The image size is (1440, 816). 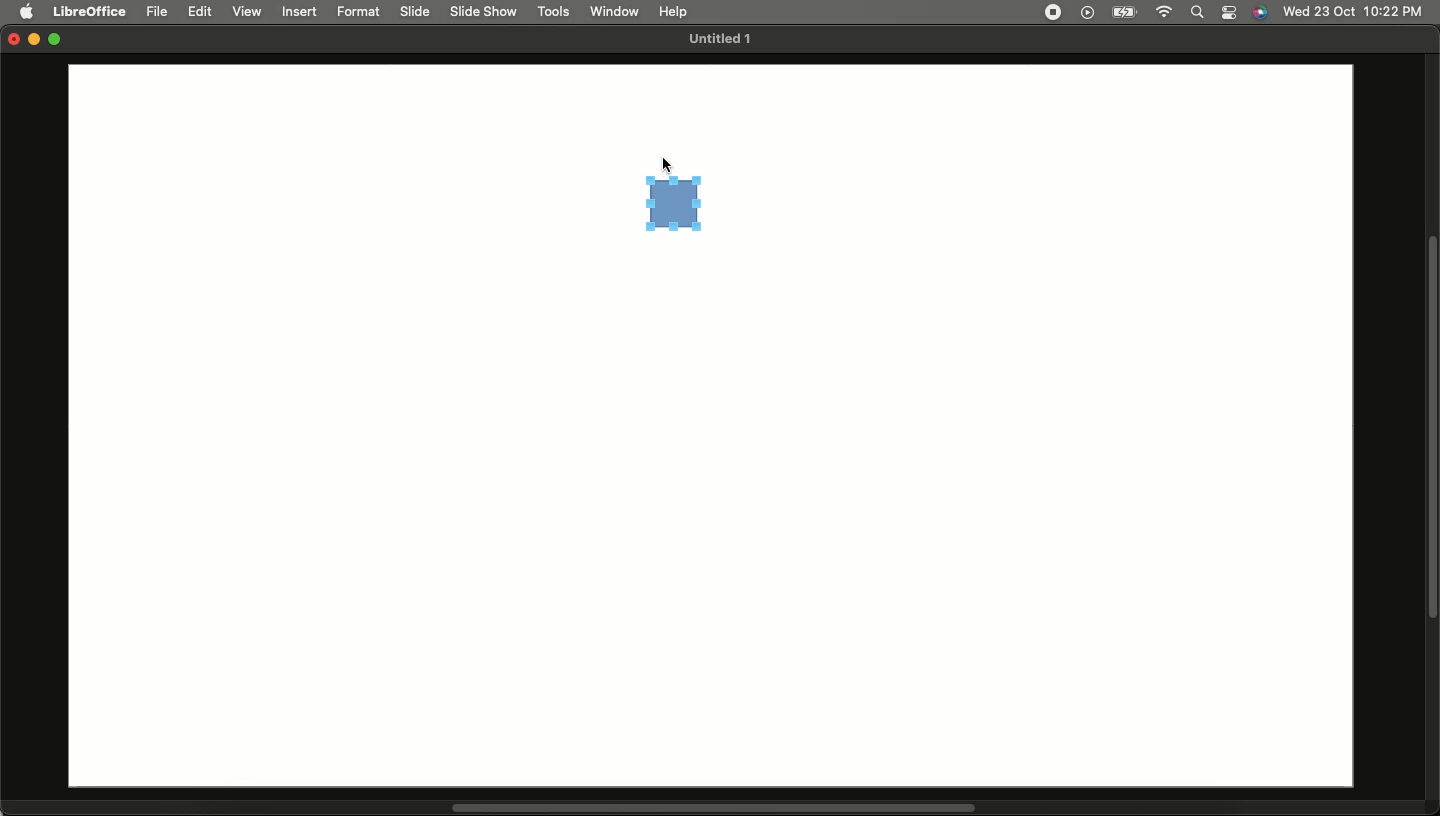 What do you see at coordinates (159, 12) in the screenshot?
I see `File` at bounding box center [159, 12].